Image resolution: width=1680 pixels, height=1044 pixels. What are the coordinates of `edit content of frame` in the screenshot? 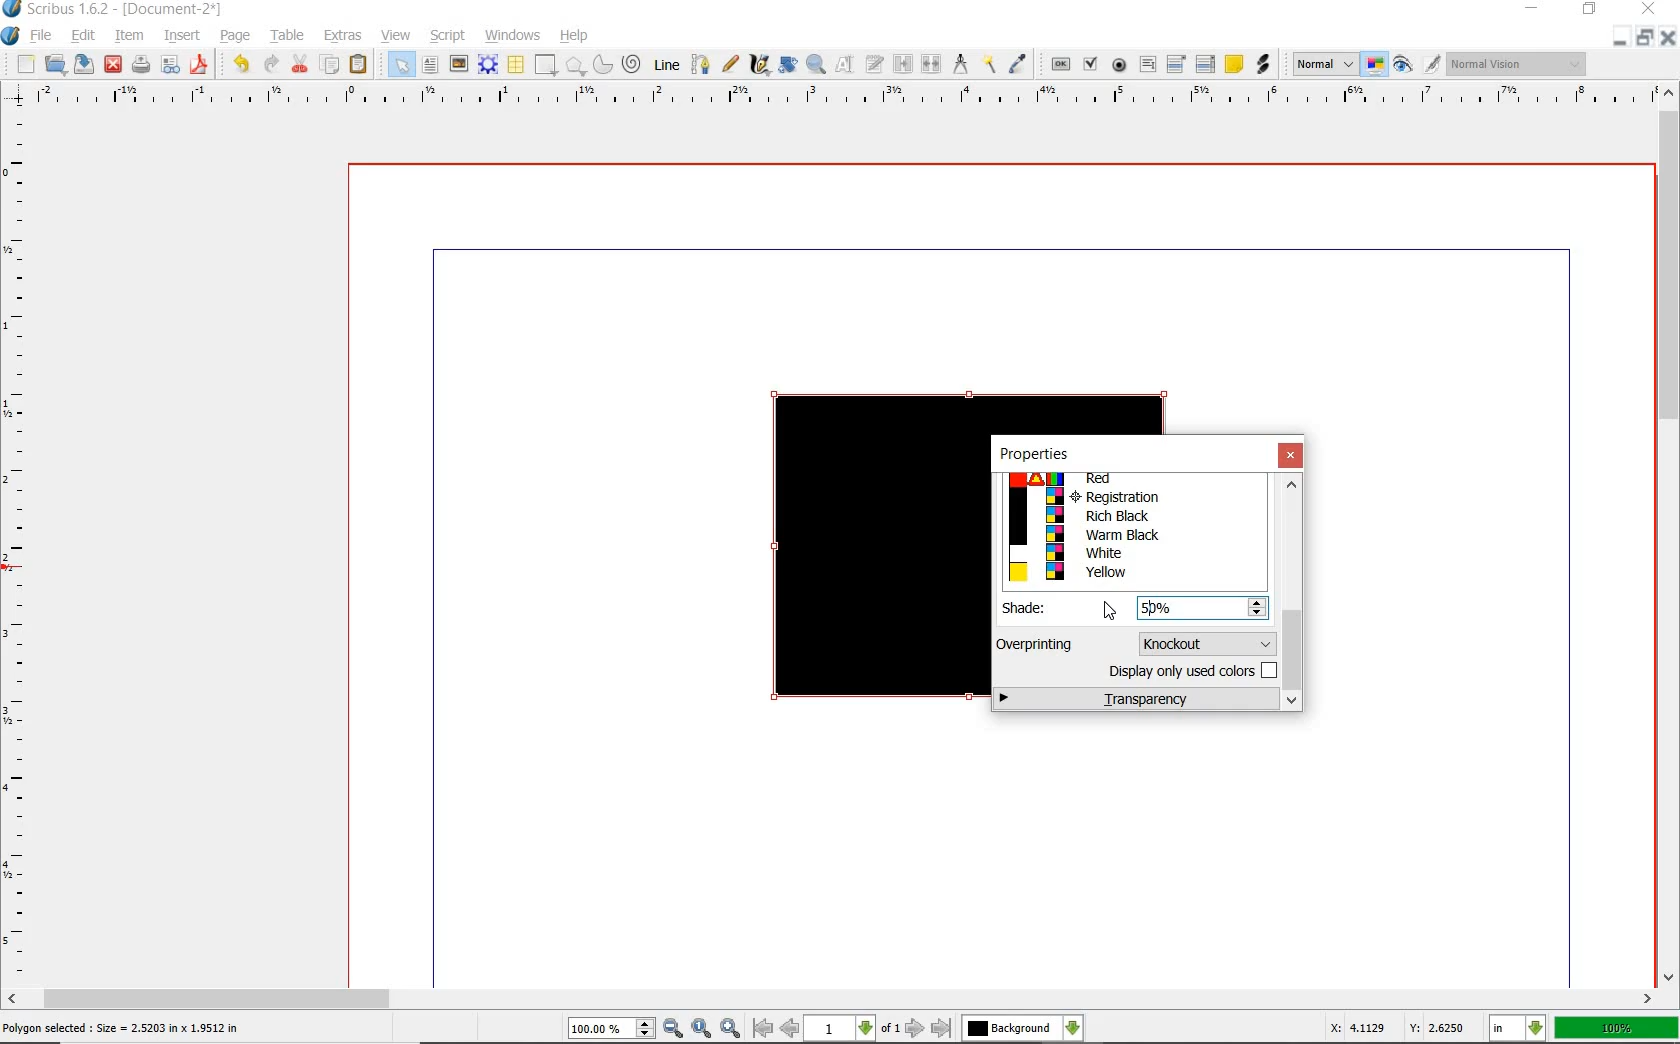 It's located at (843, 65).